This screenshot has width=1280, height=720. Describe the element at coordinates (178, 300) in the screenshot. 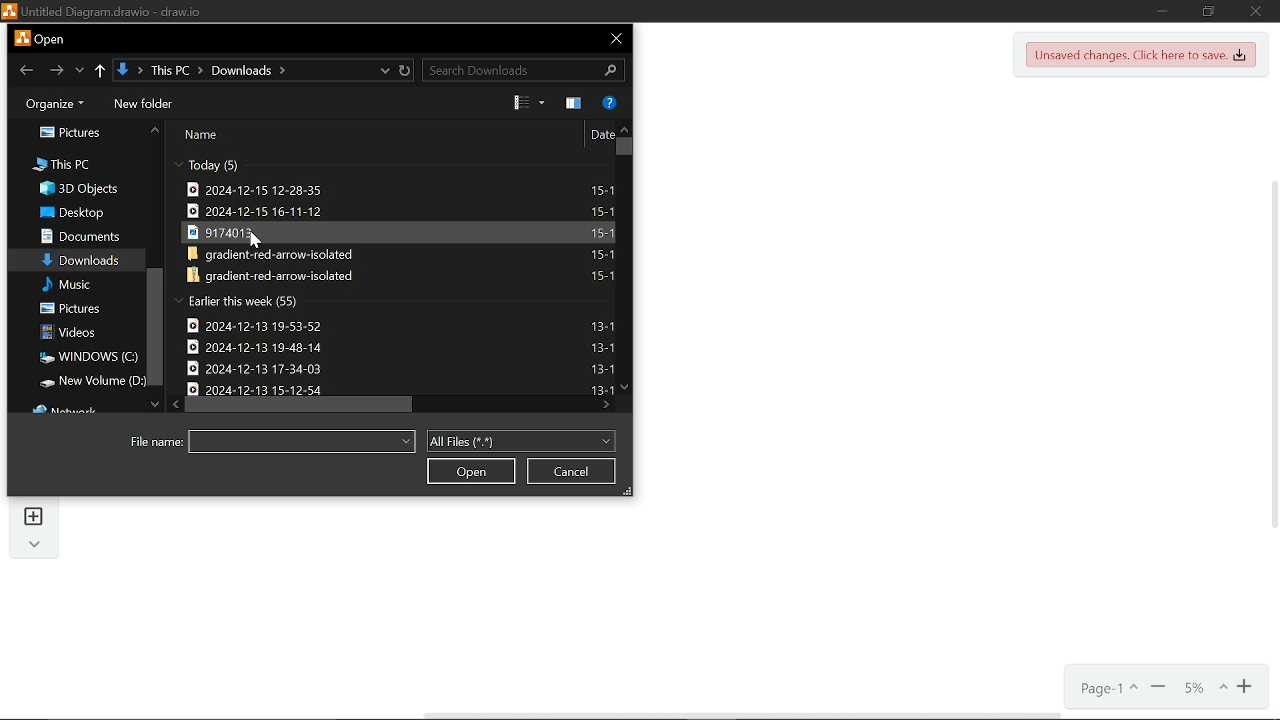

I see `collapse files modified earlier this week` at that location.